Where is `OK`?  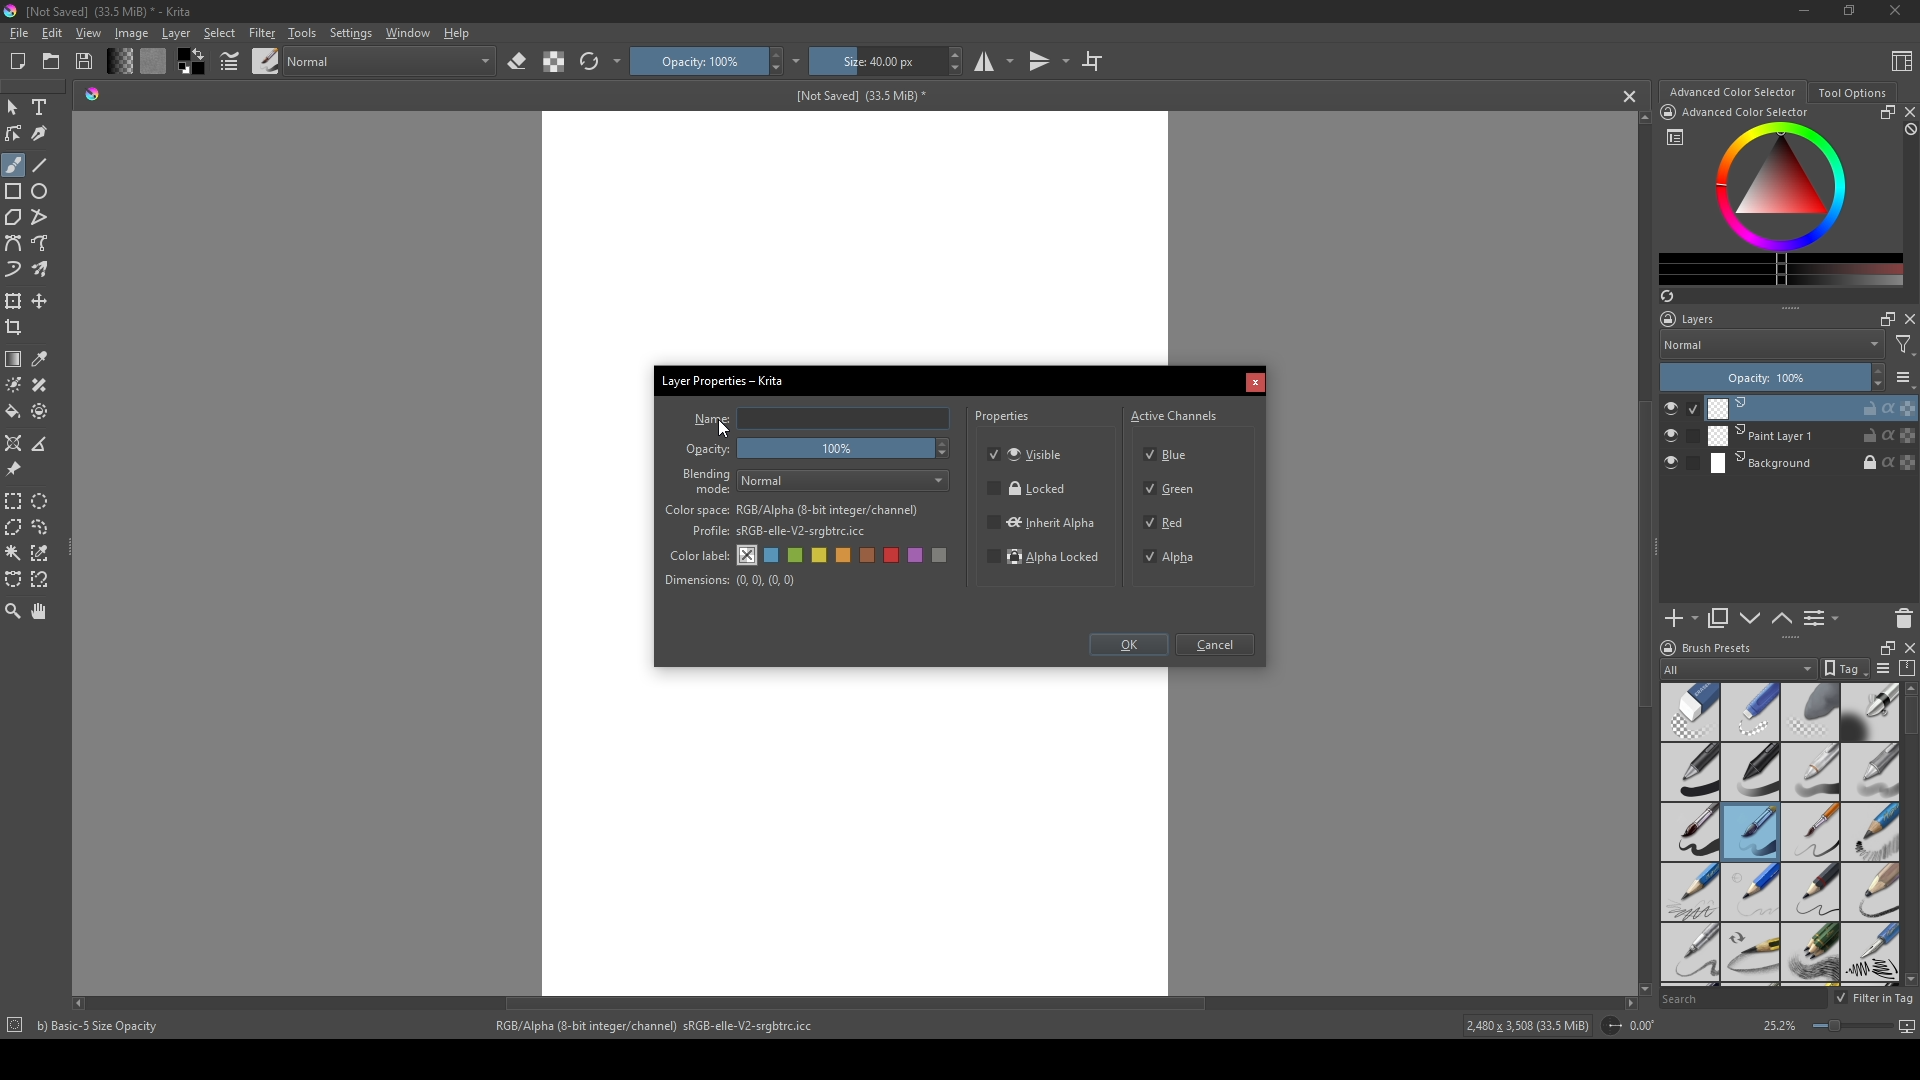 OK is located at coordinates (1128, 647).